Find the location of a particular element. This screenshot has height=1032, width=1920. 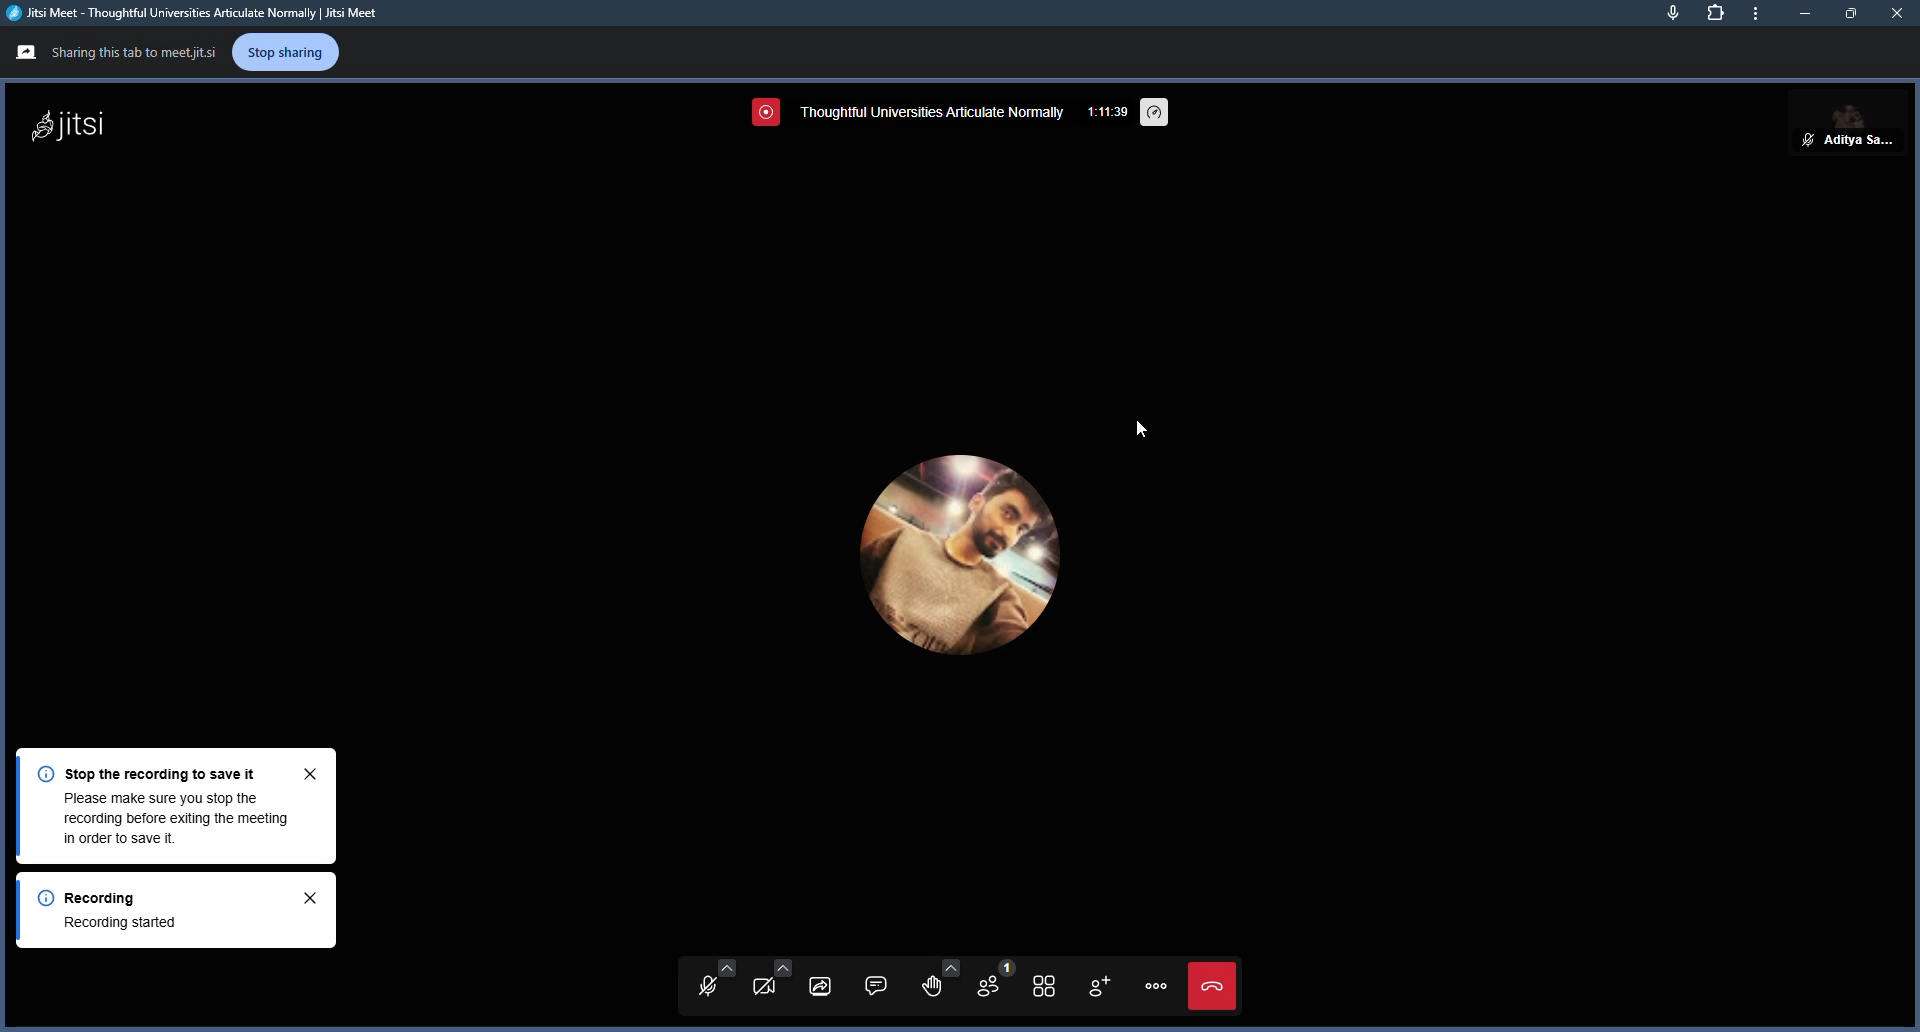

end call is located at coordinates (1213, 989).